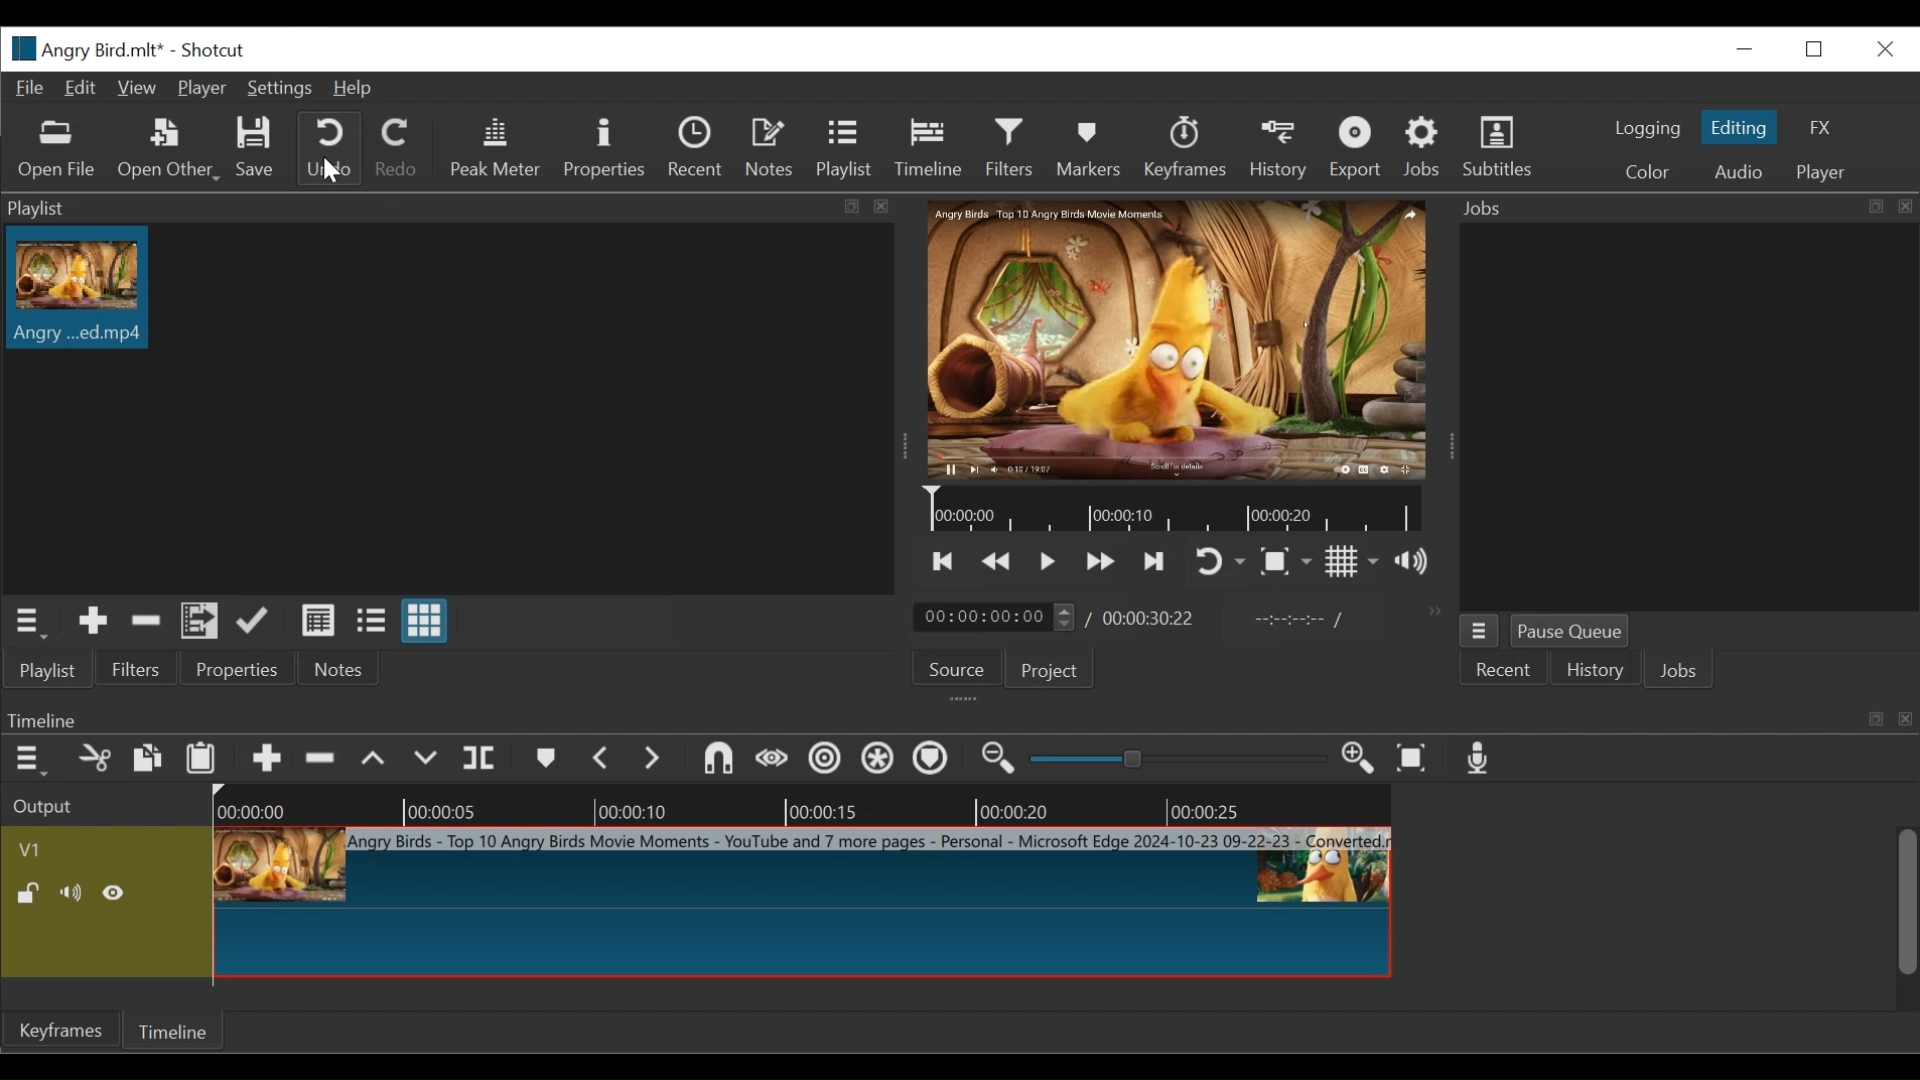  What do you see at coordinates (452, 207) in the screenshot?
I see `Playlist Panel` at bounding box center [452, 207].